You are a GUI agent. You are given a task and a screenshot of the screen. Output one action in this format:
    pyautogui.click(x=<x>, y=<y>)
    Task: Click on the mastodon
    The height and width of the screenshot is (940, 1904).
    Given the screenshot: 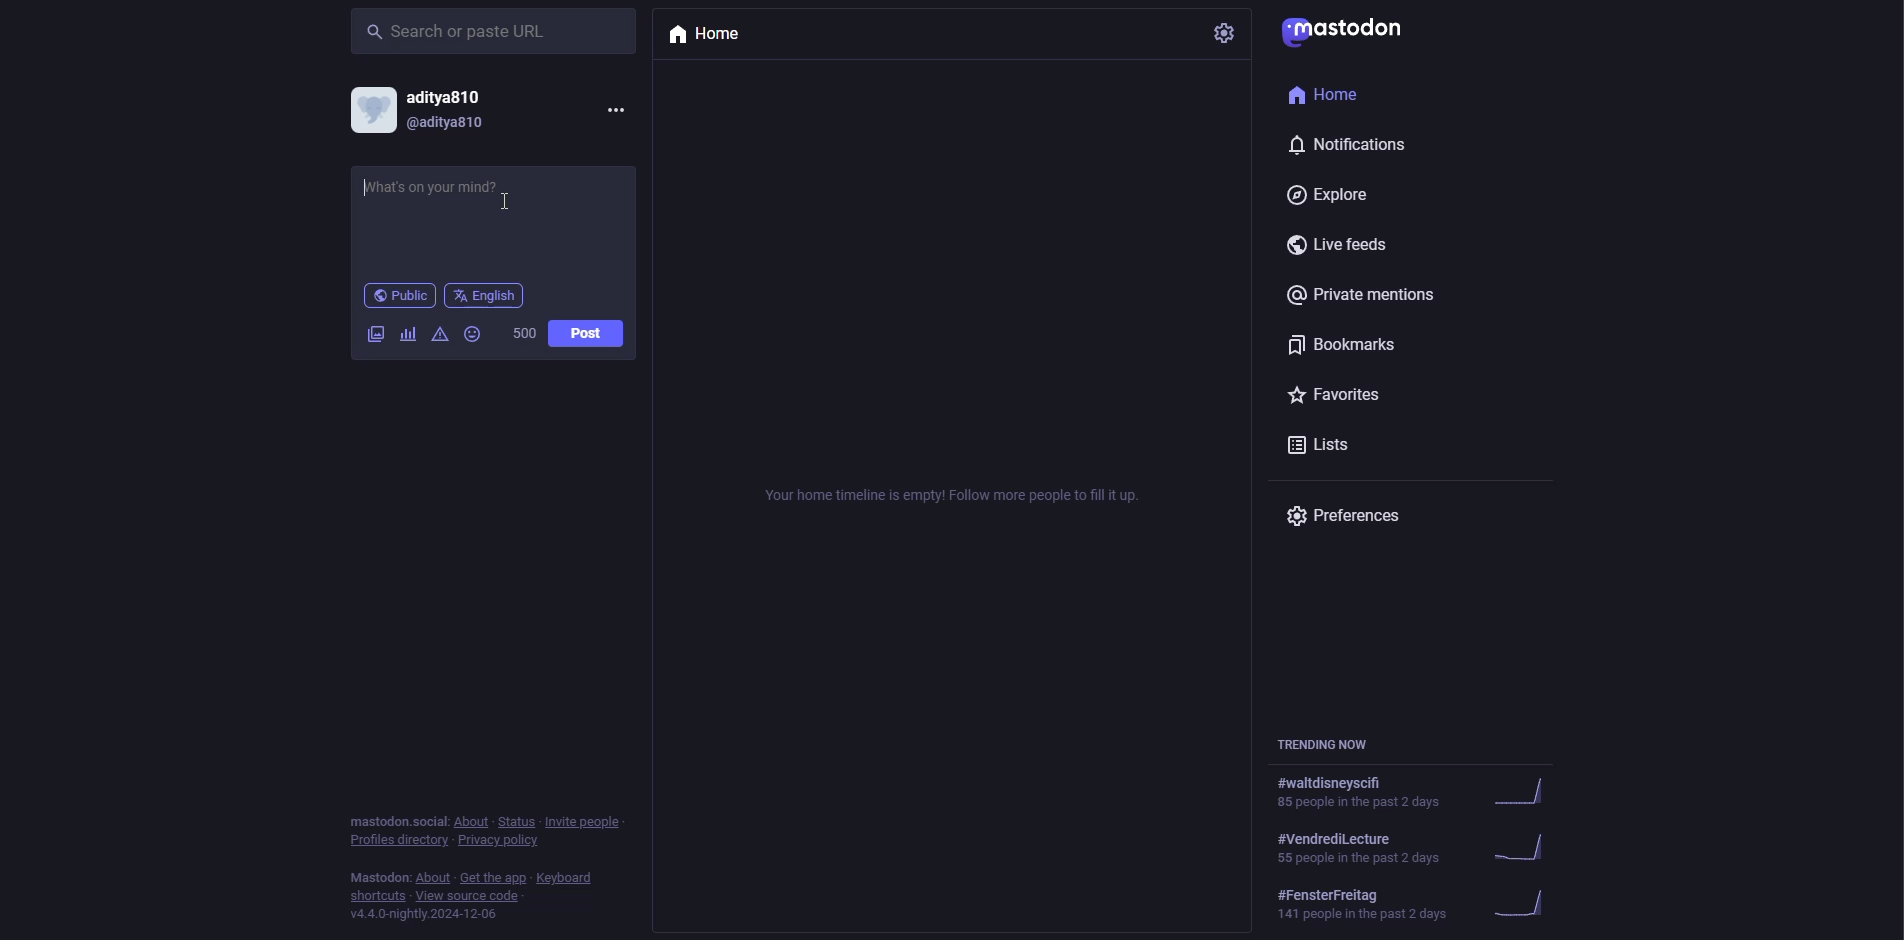 What is the action you would take?
    pyautogui.click(x=1355, y=34)
    